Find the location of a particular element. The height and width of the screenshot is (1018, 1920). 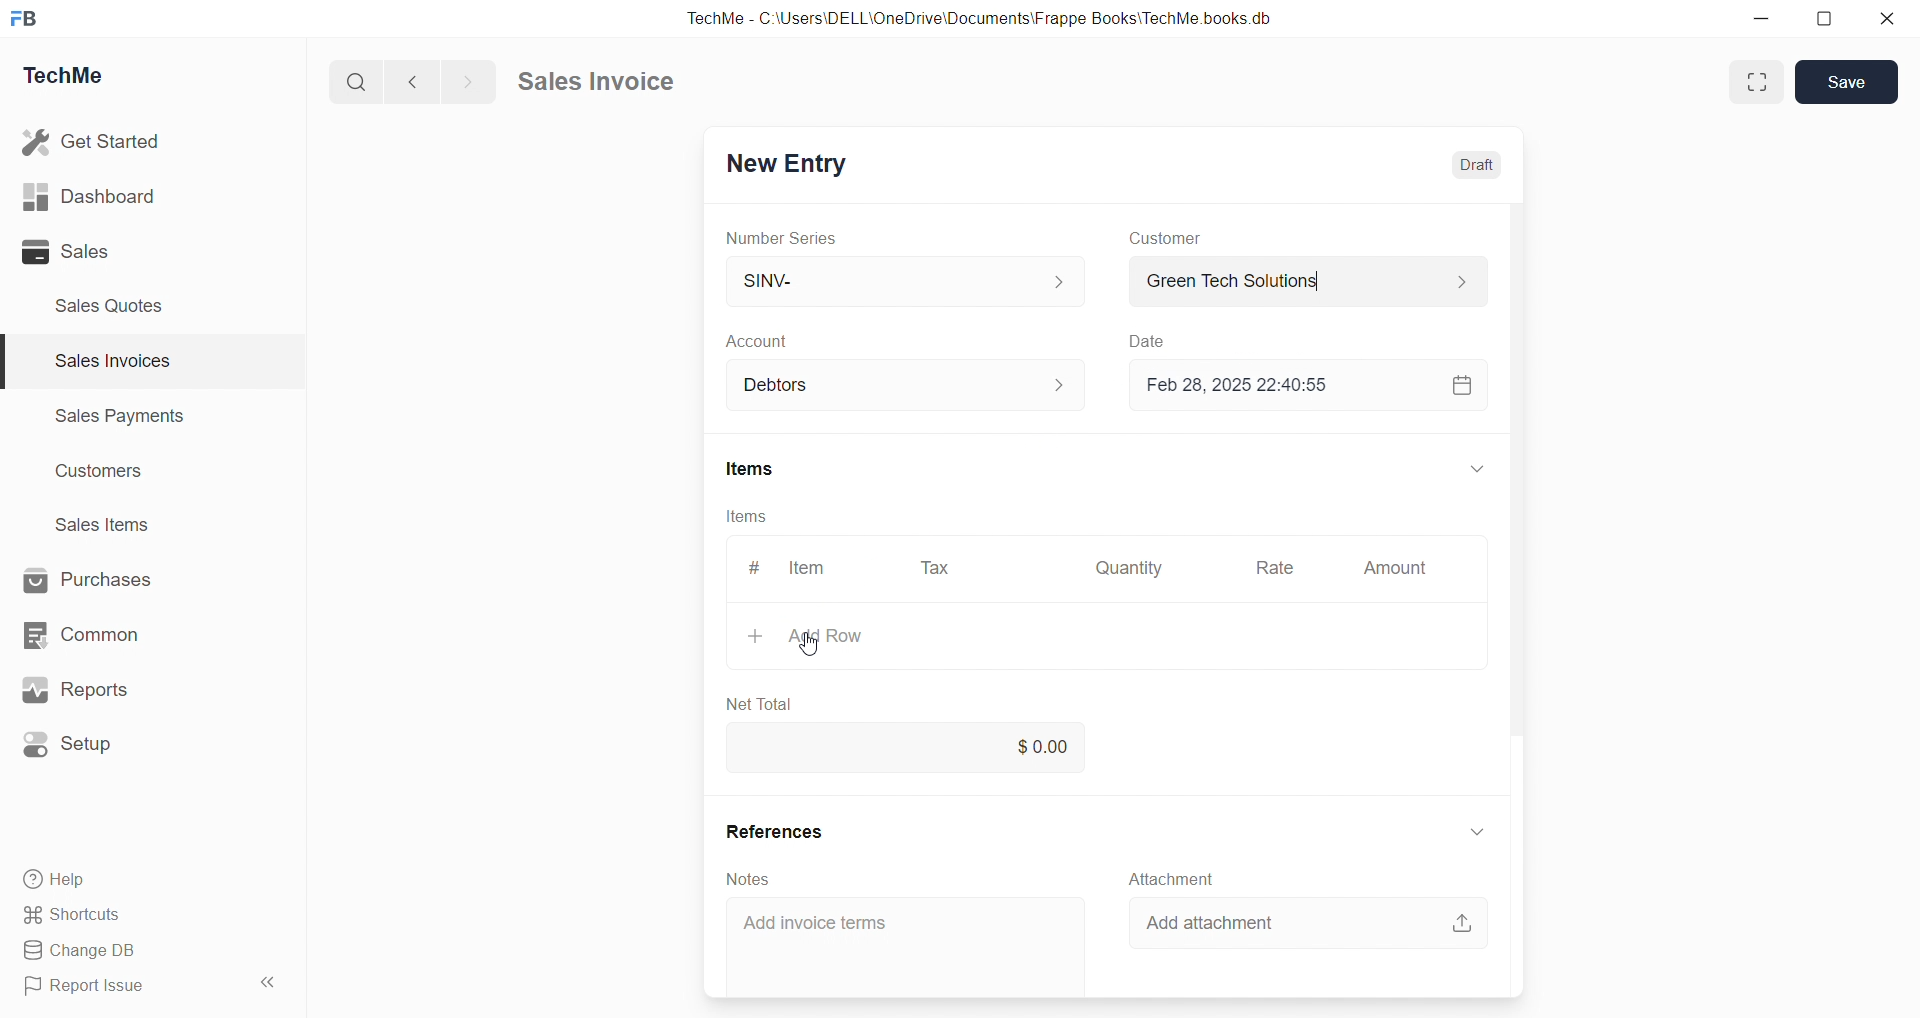

Feb 28, 2025 22:40:55 is located at coordinates (1247, 385).